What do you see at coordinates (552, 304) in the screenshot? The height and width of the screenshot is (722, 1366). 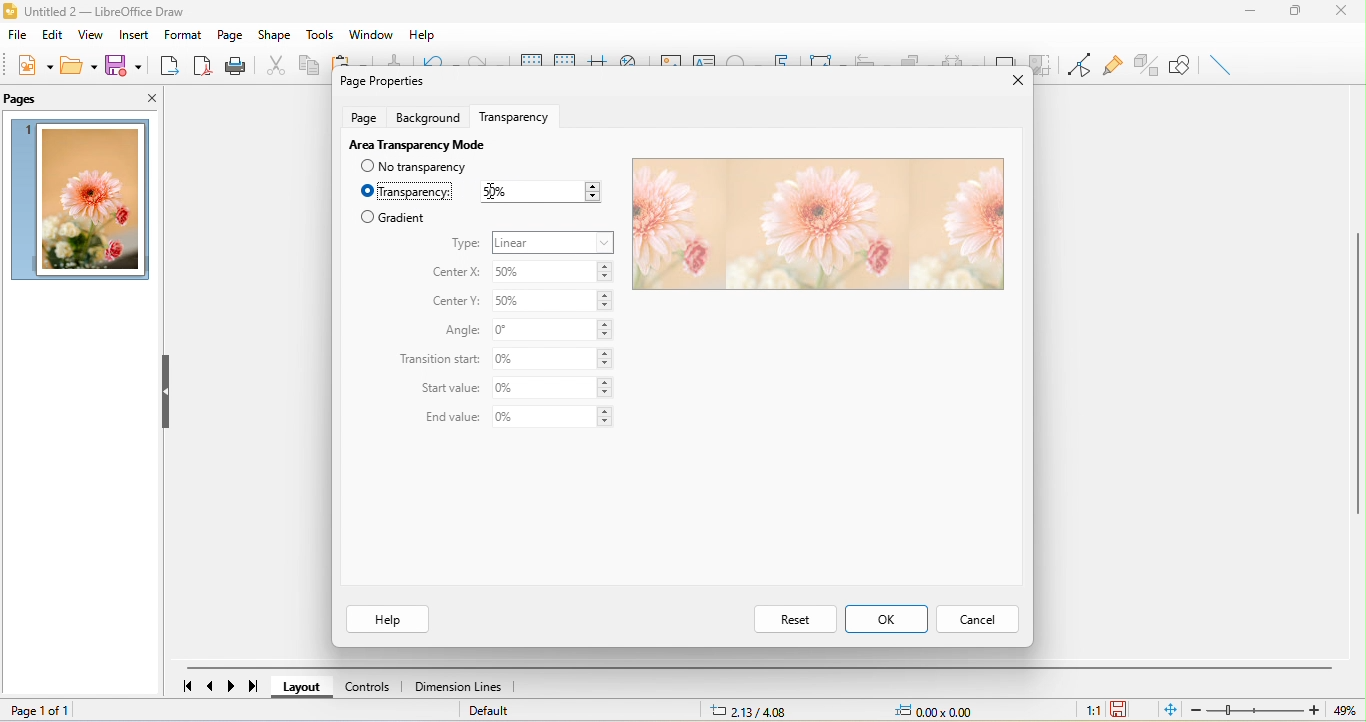 I see `50%` at bounding box center [552, 304].